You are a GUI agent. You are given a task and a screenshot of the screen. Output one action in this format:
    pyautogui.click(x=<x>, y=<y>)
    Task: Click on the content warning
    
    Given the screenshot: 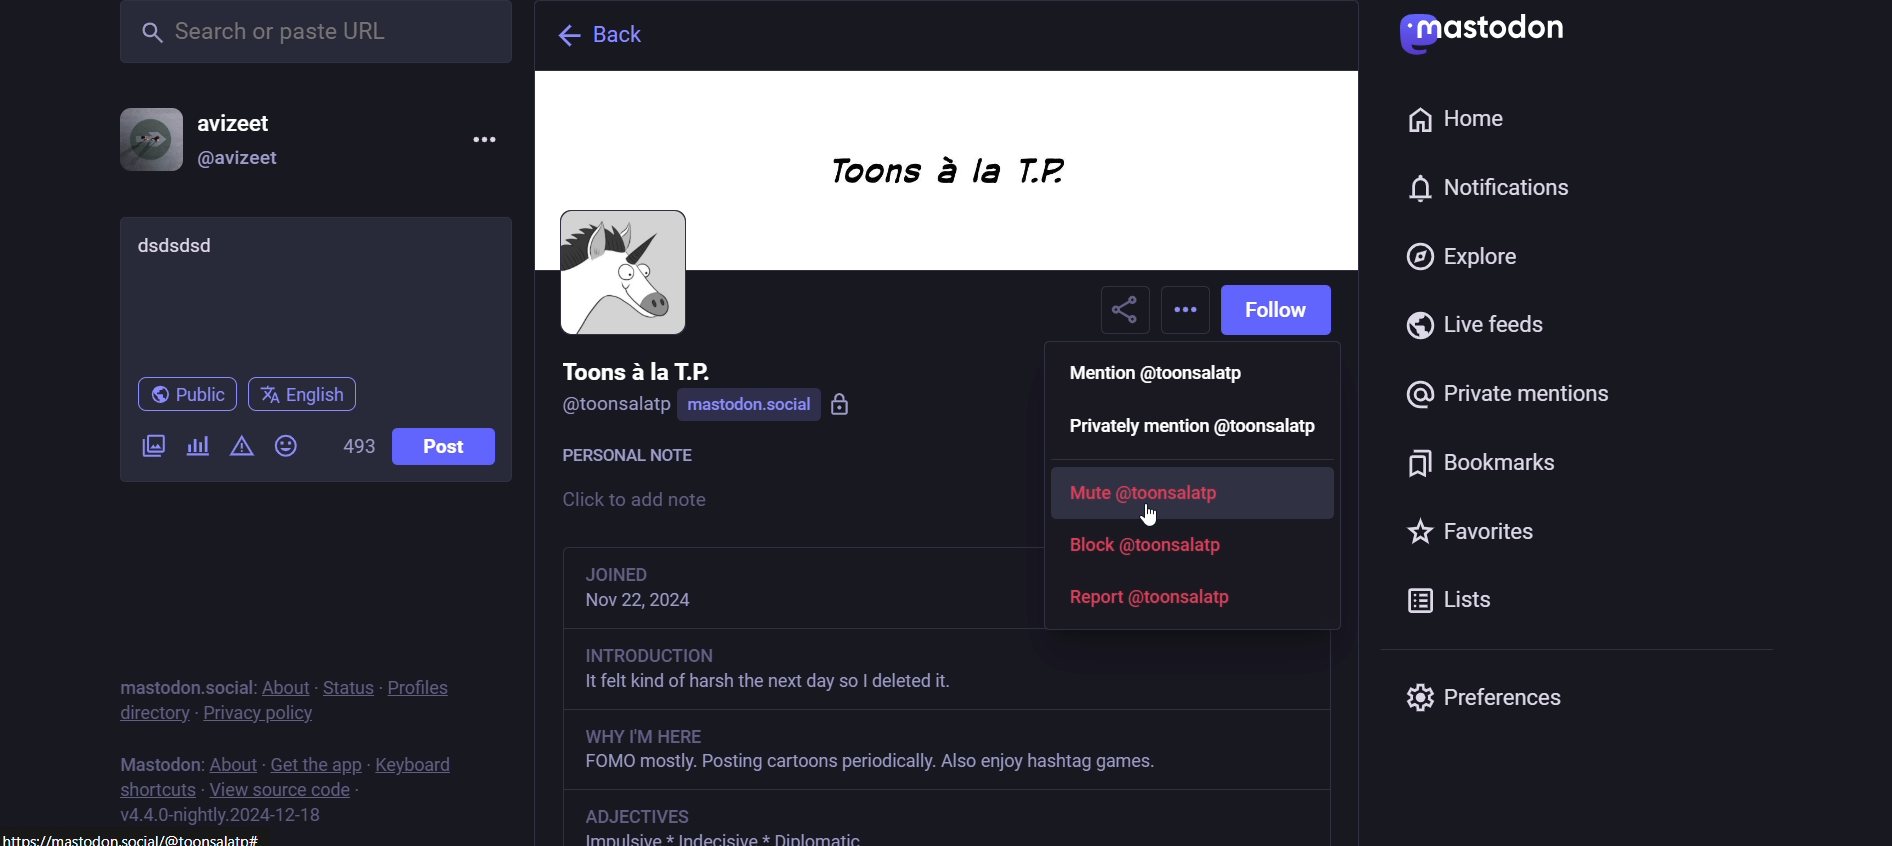 What is the action you would take?
    pyautogui.click(x=239, y=449)
    